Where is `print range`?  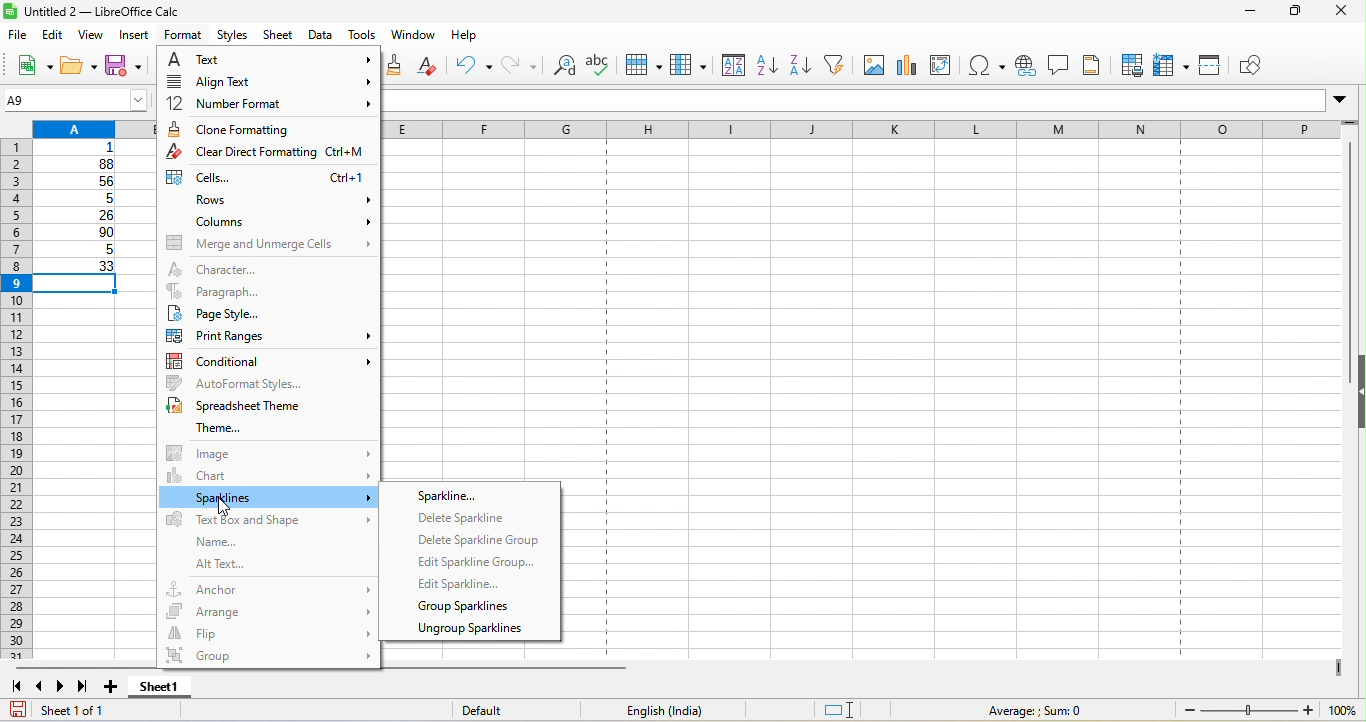
print range is located at coordinates (266, 335).